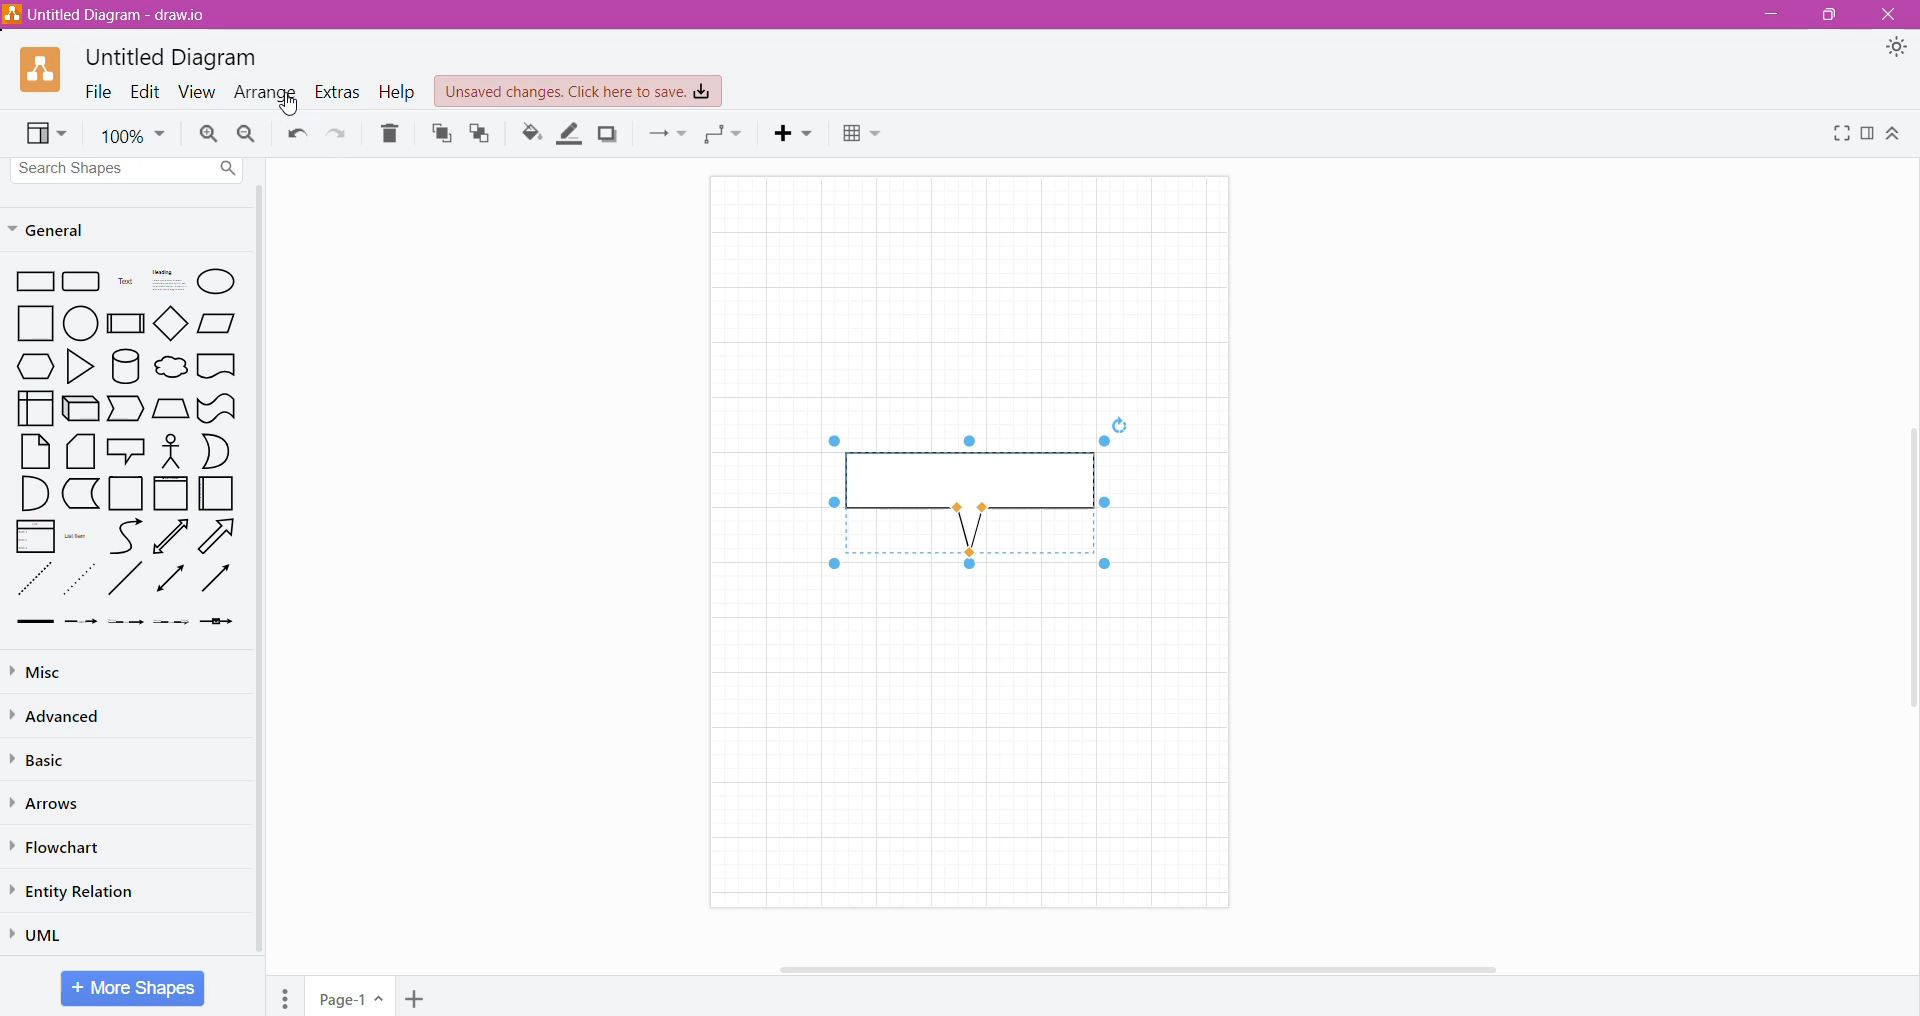 The image size is (1920, 1016). I want to click on Dotted Line , so click(33, 579).